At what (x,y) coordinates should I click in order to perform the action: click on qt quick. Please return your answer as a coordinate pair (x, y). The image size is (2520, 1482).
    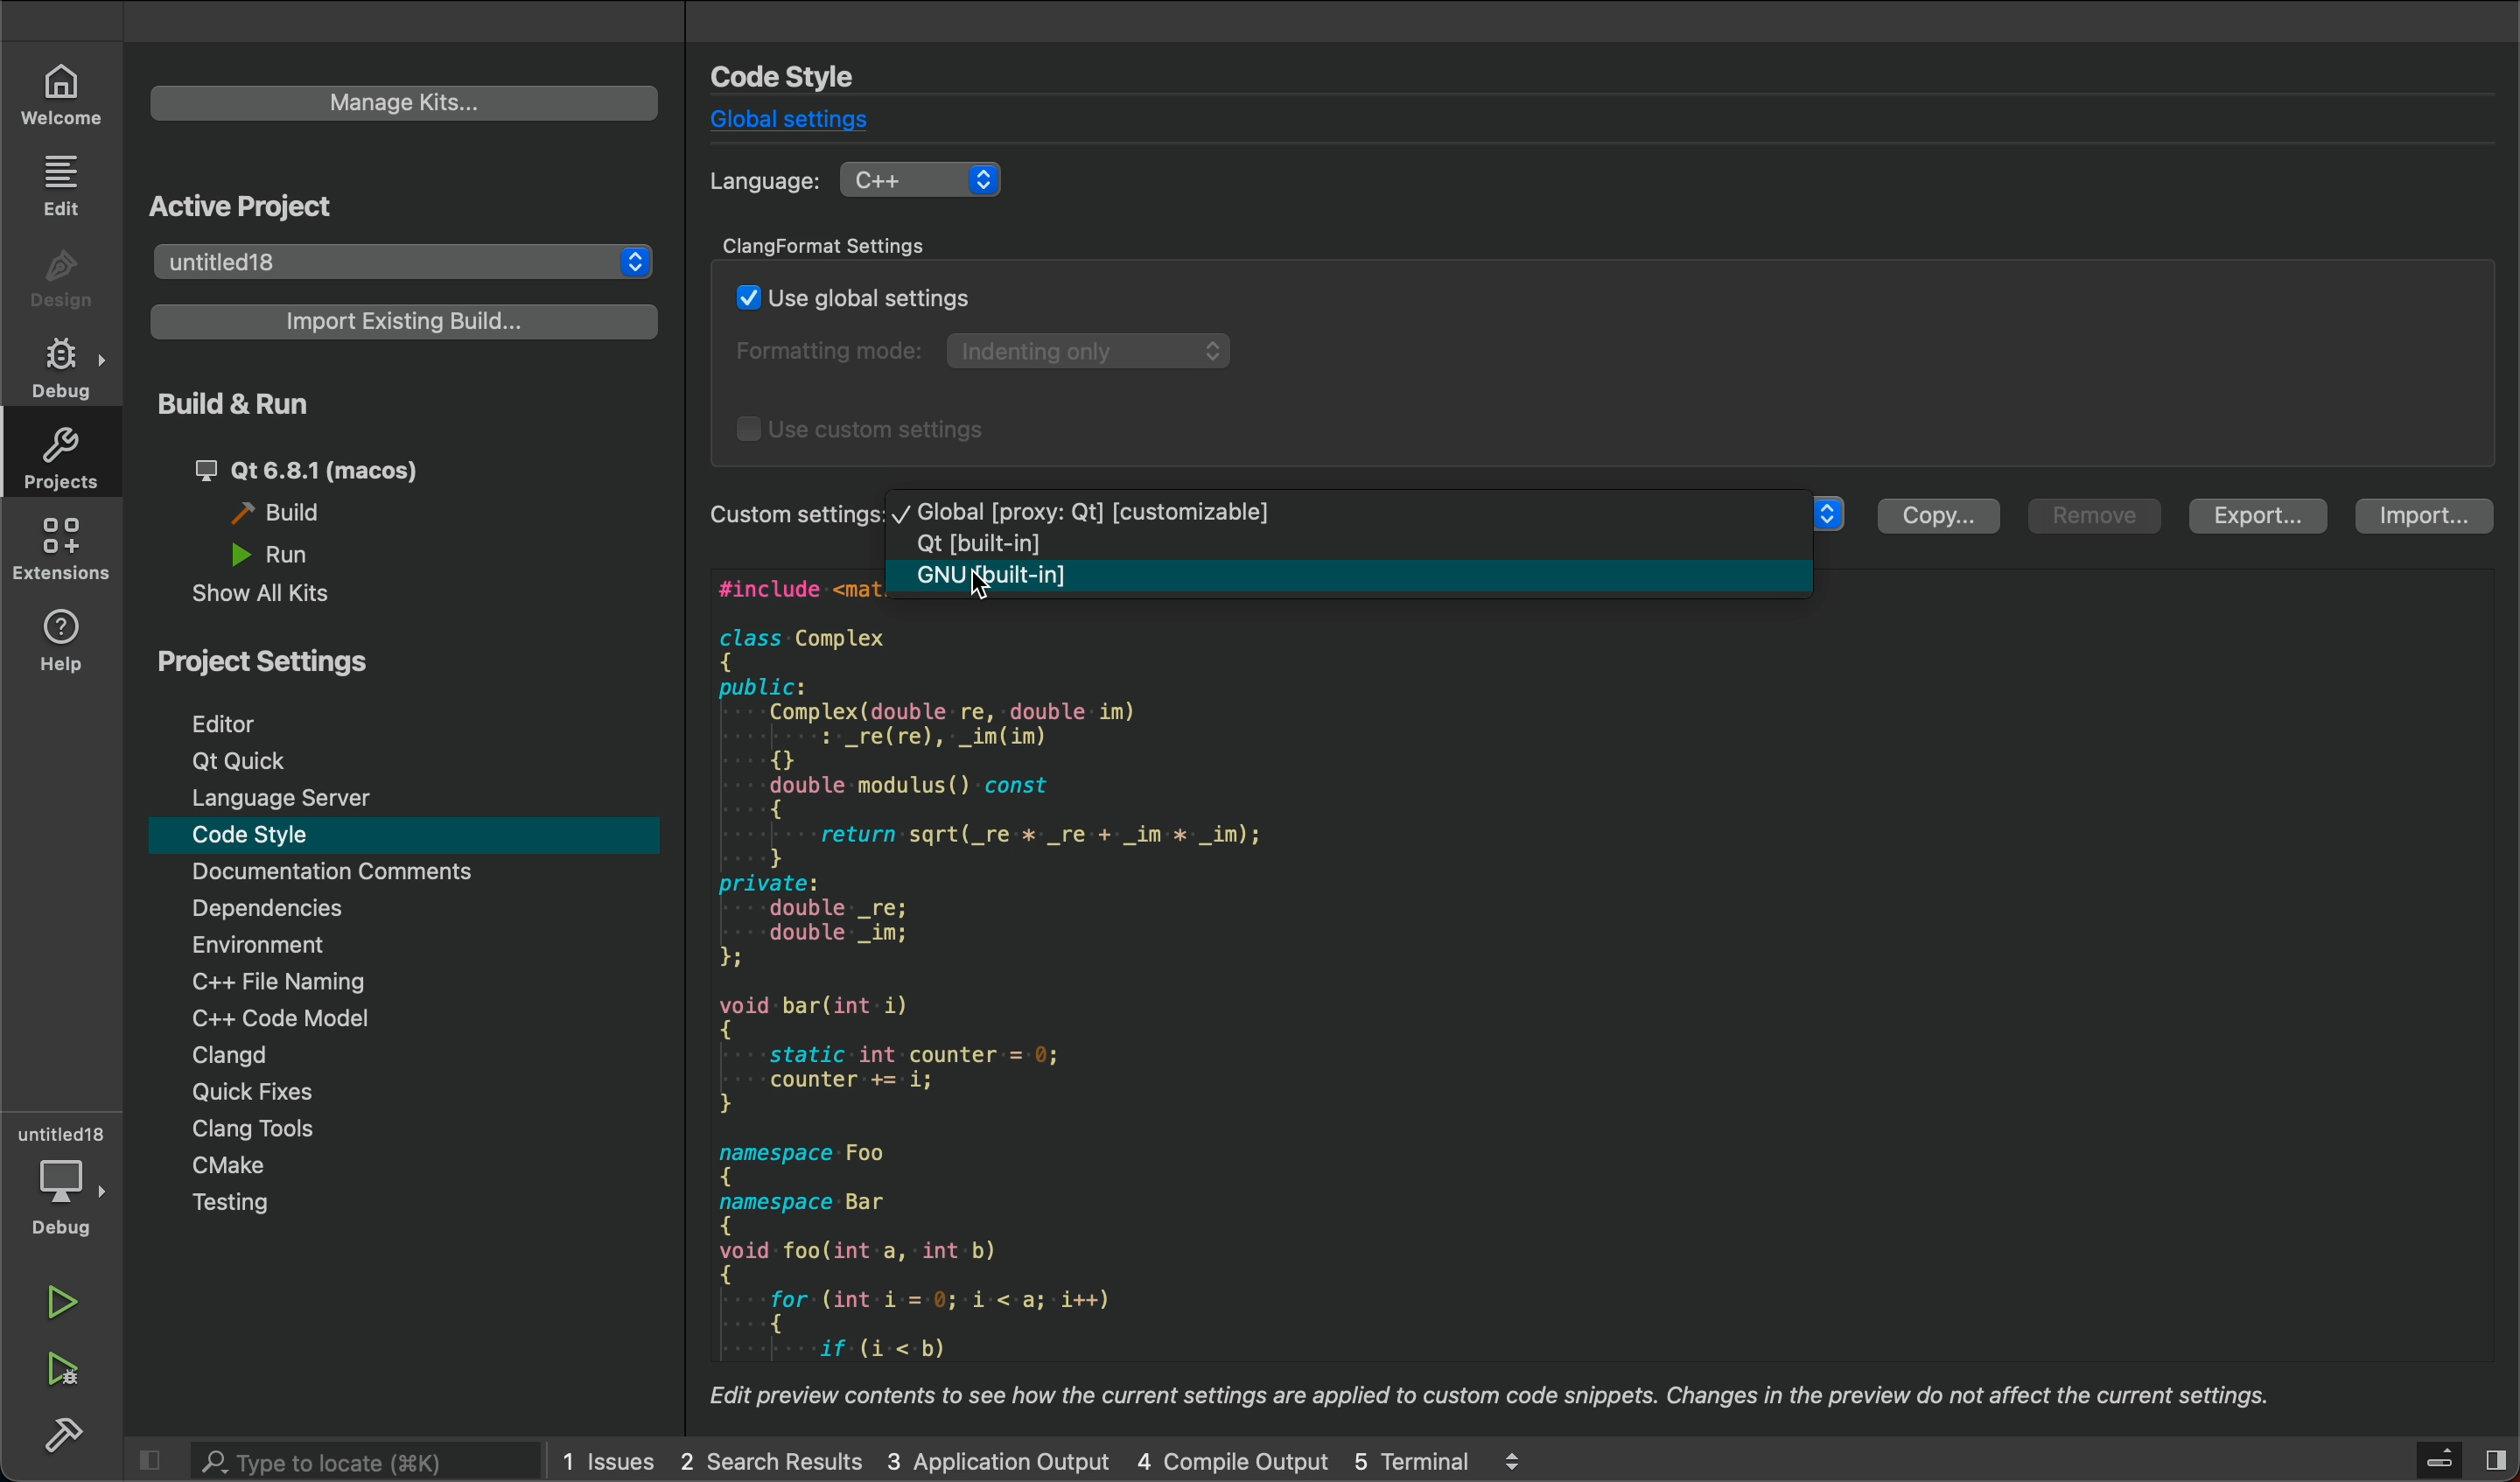
    Looking at the image, I should click on (240, 761).